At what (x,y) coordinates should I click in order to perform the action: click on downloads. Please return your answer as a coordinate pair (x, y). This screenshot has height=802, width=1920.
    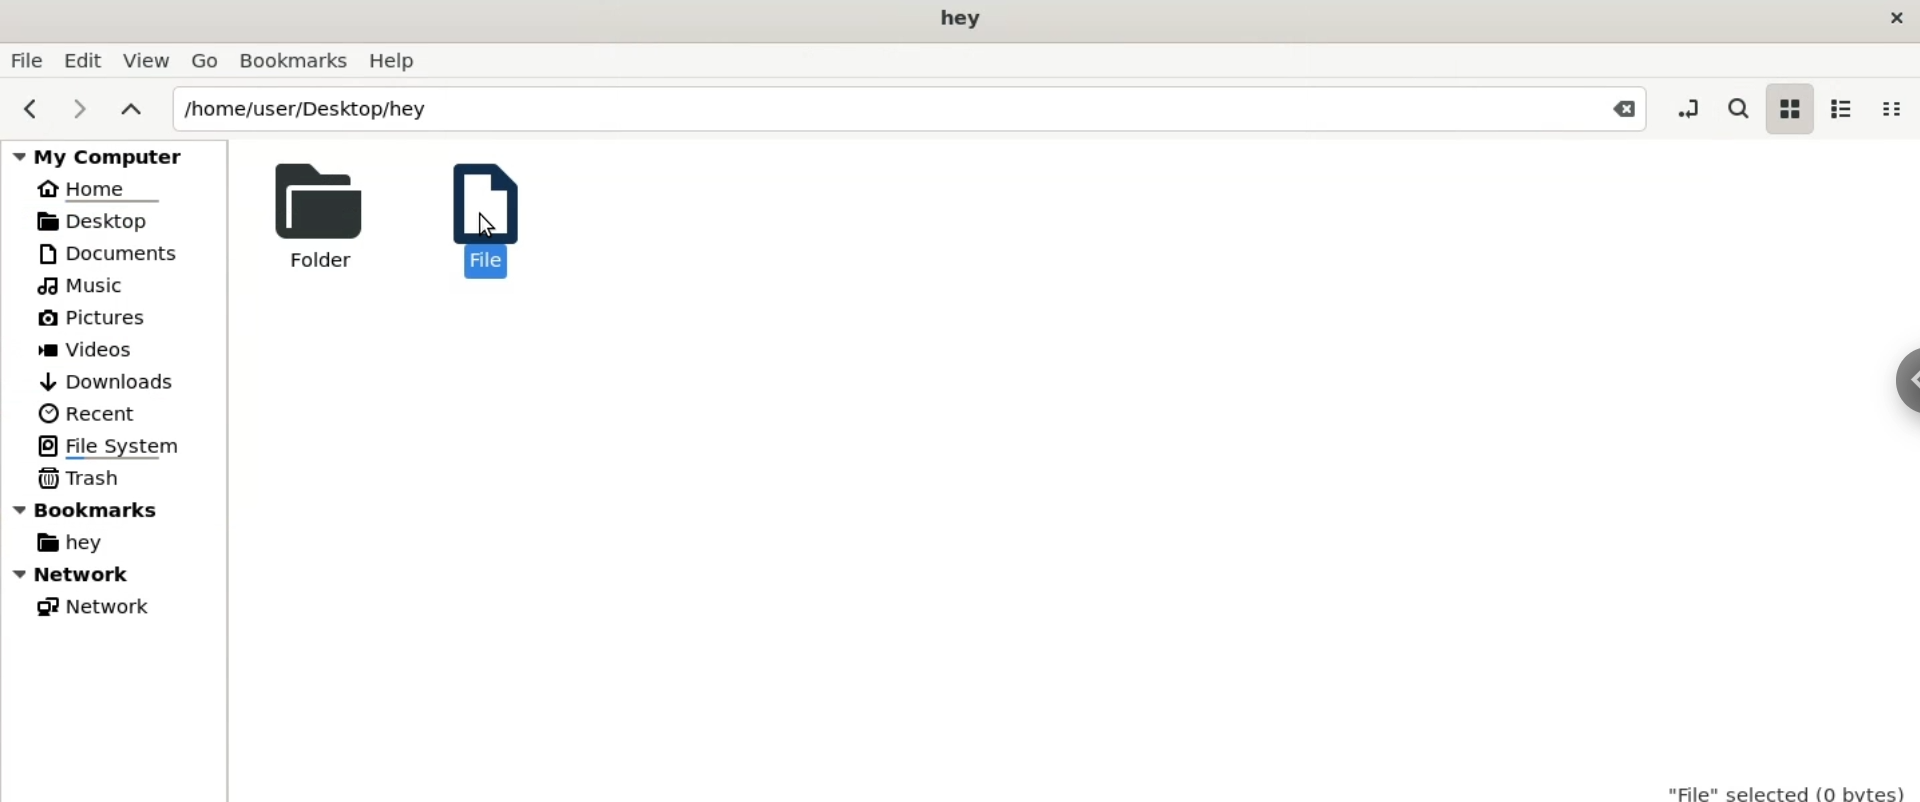
    Looking at the image, I should click on (106, 382).